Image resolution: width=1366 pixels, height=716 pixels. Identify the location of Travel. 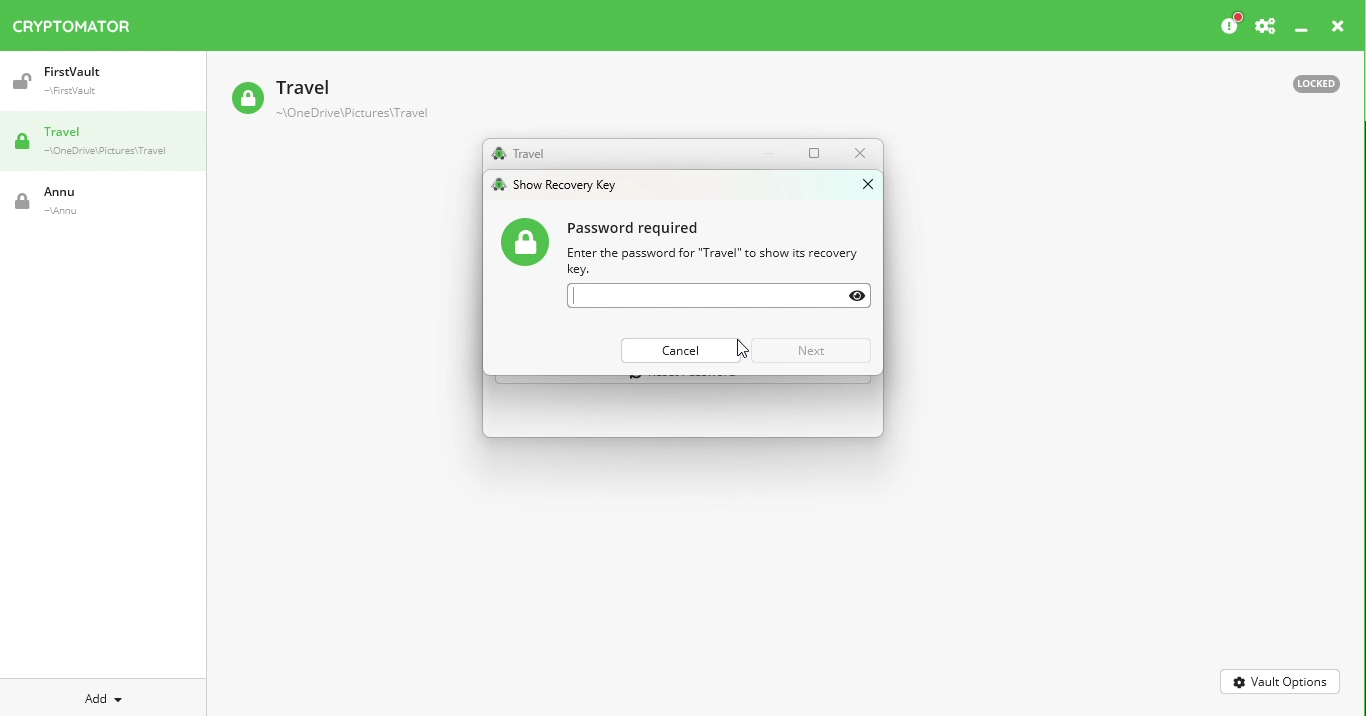
(110, 143).